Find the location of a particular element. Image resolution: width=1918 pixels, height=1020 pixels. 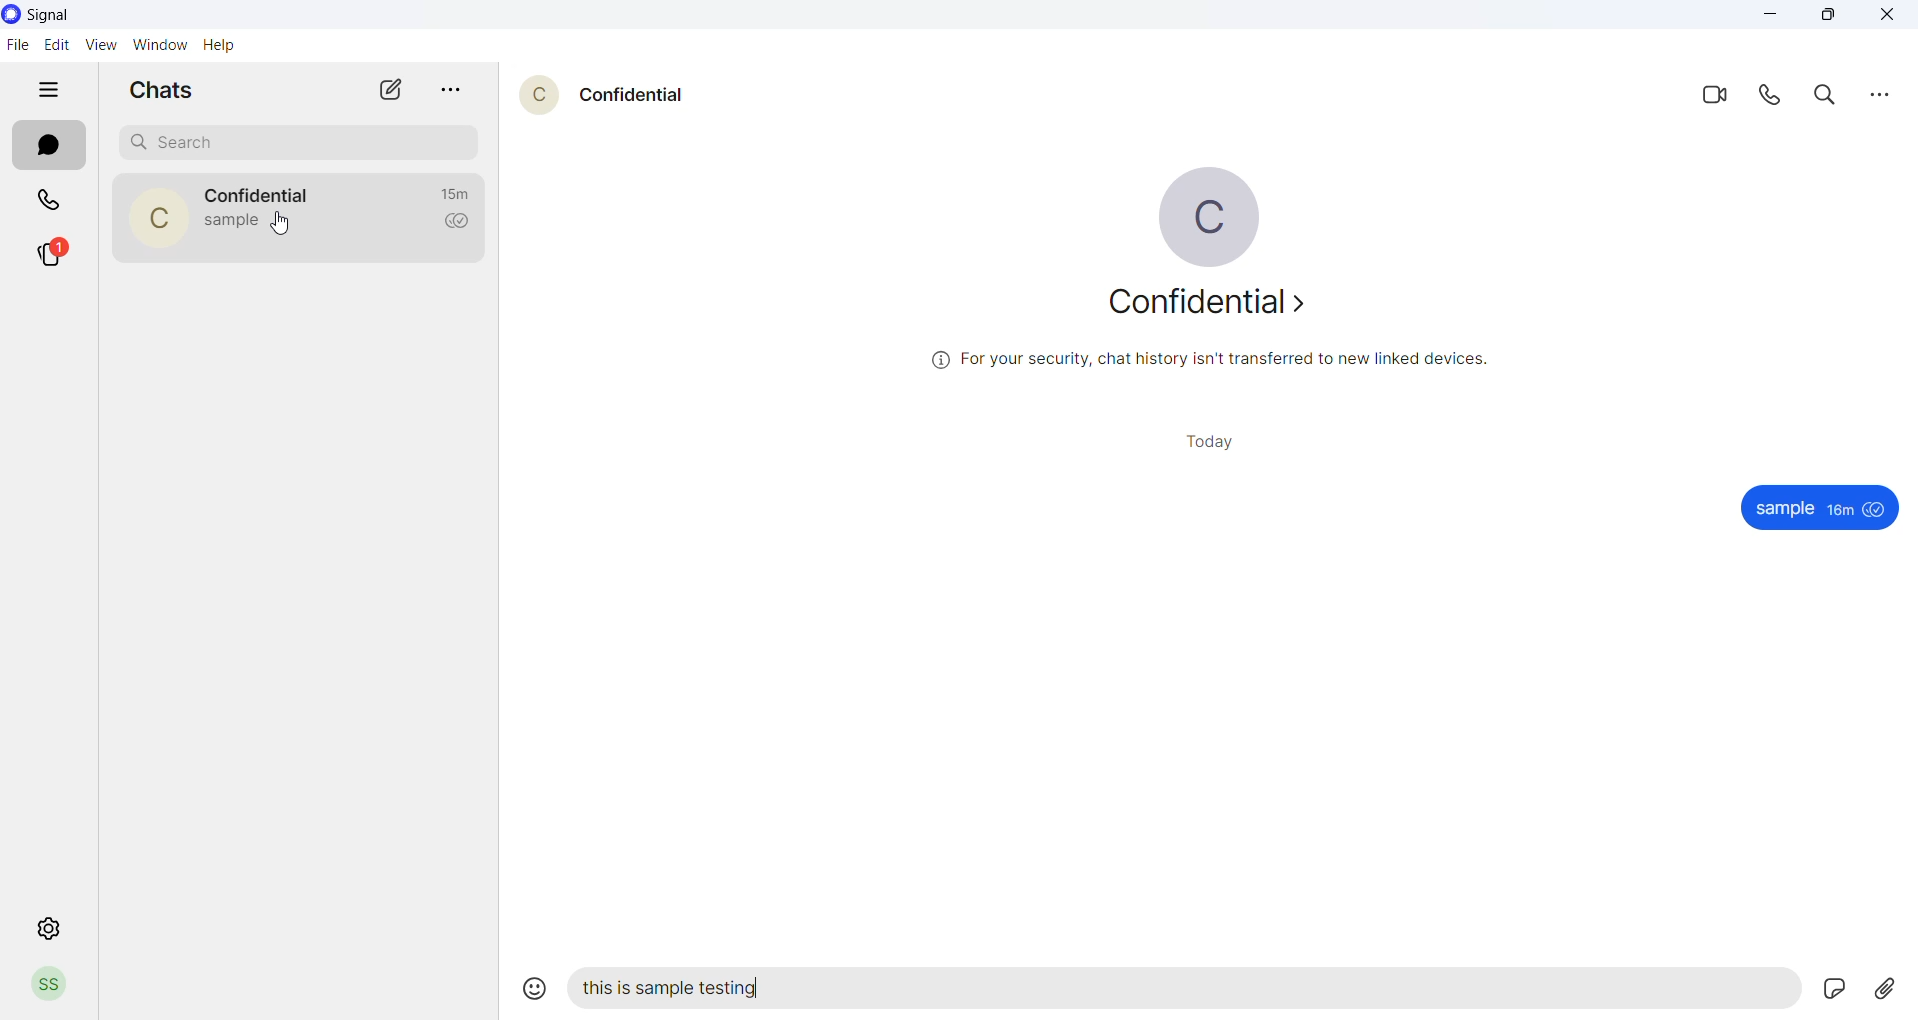

chats is located at coordinates (49, 146).